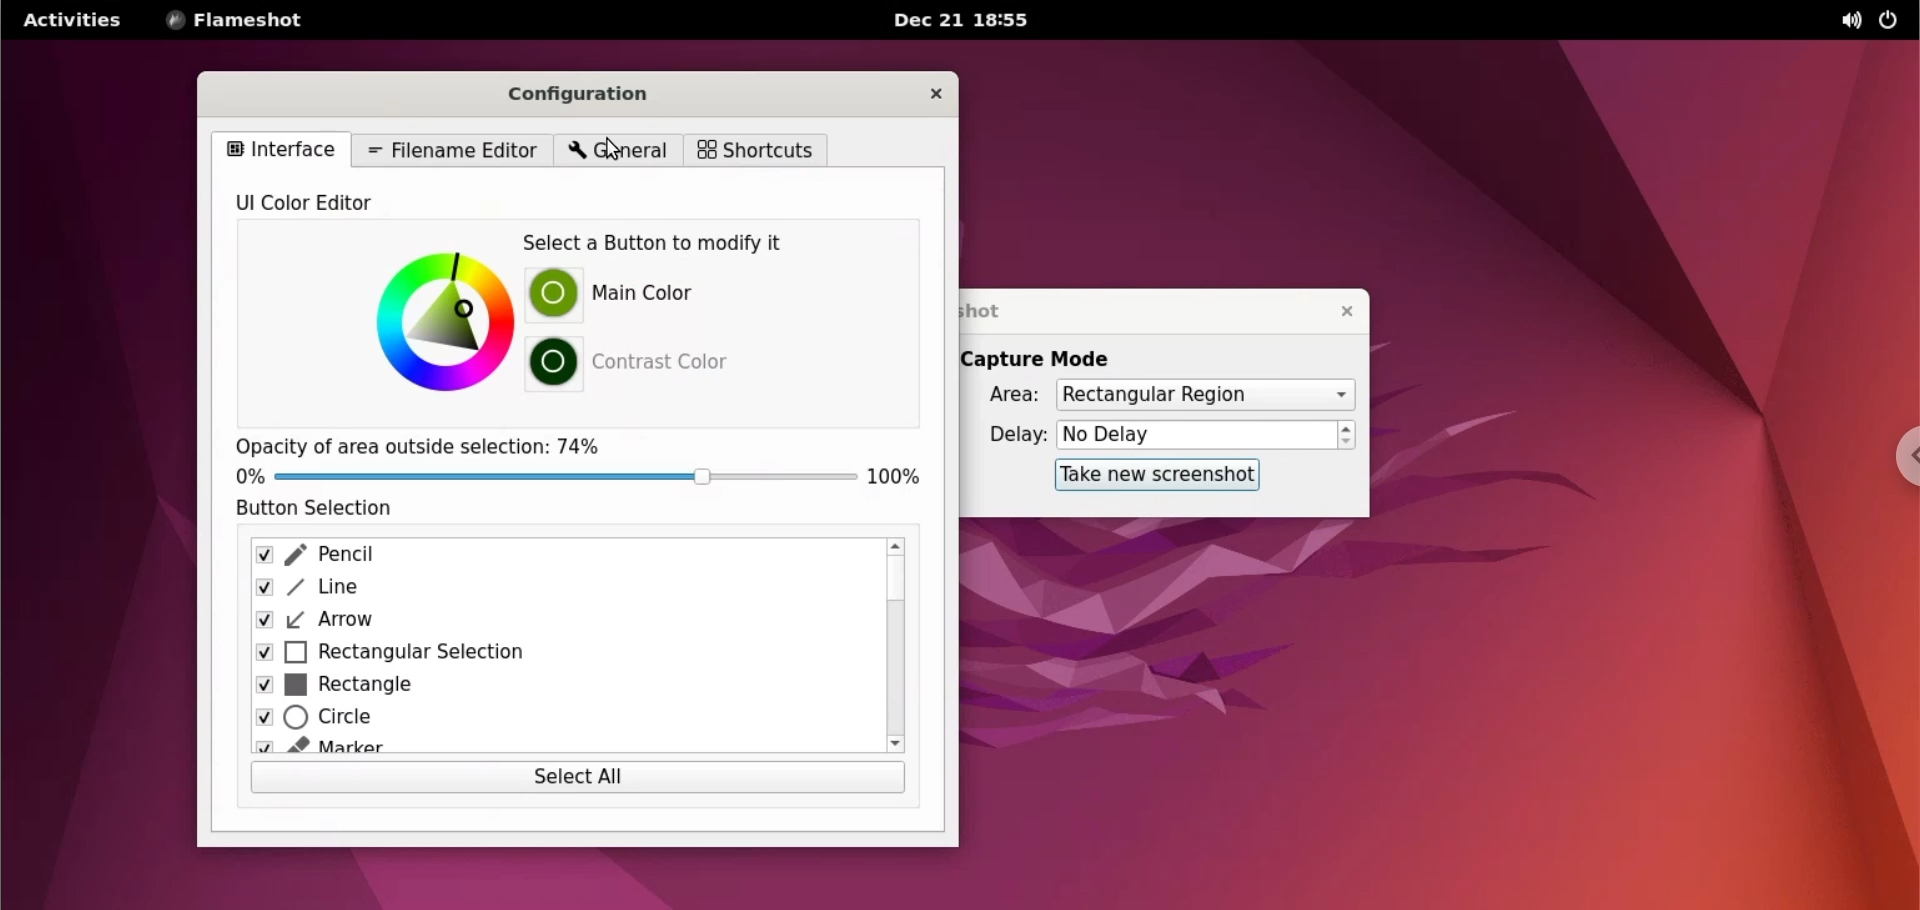  What do you see at coordinates (1149, 474) in the screenshot?
I see `take new screenshot` at bounding box center [1149, 474].